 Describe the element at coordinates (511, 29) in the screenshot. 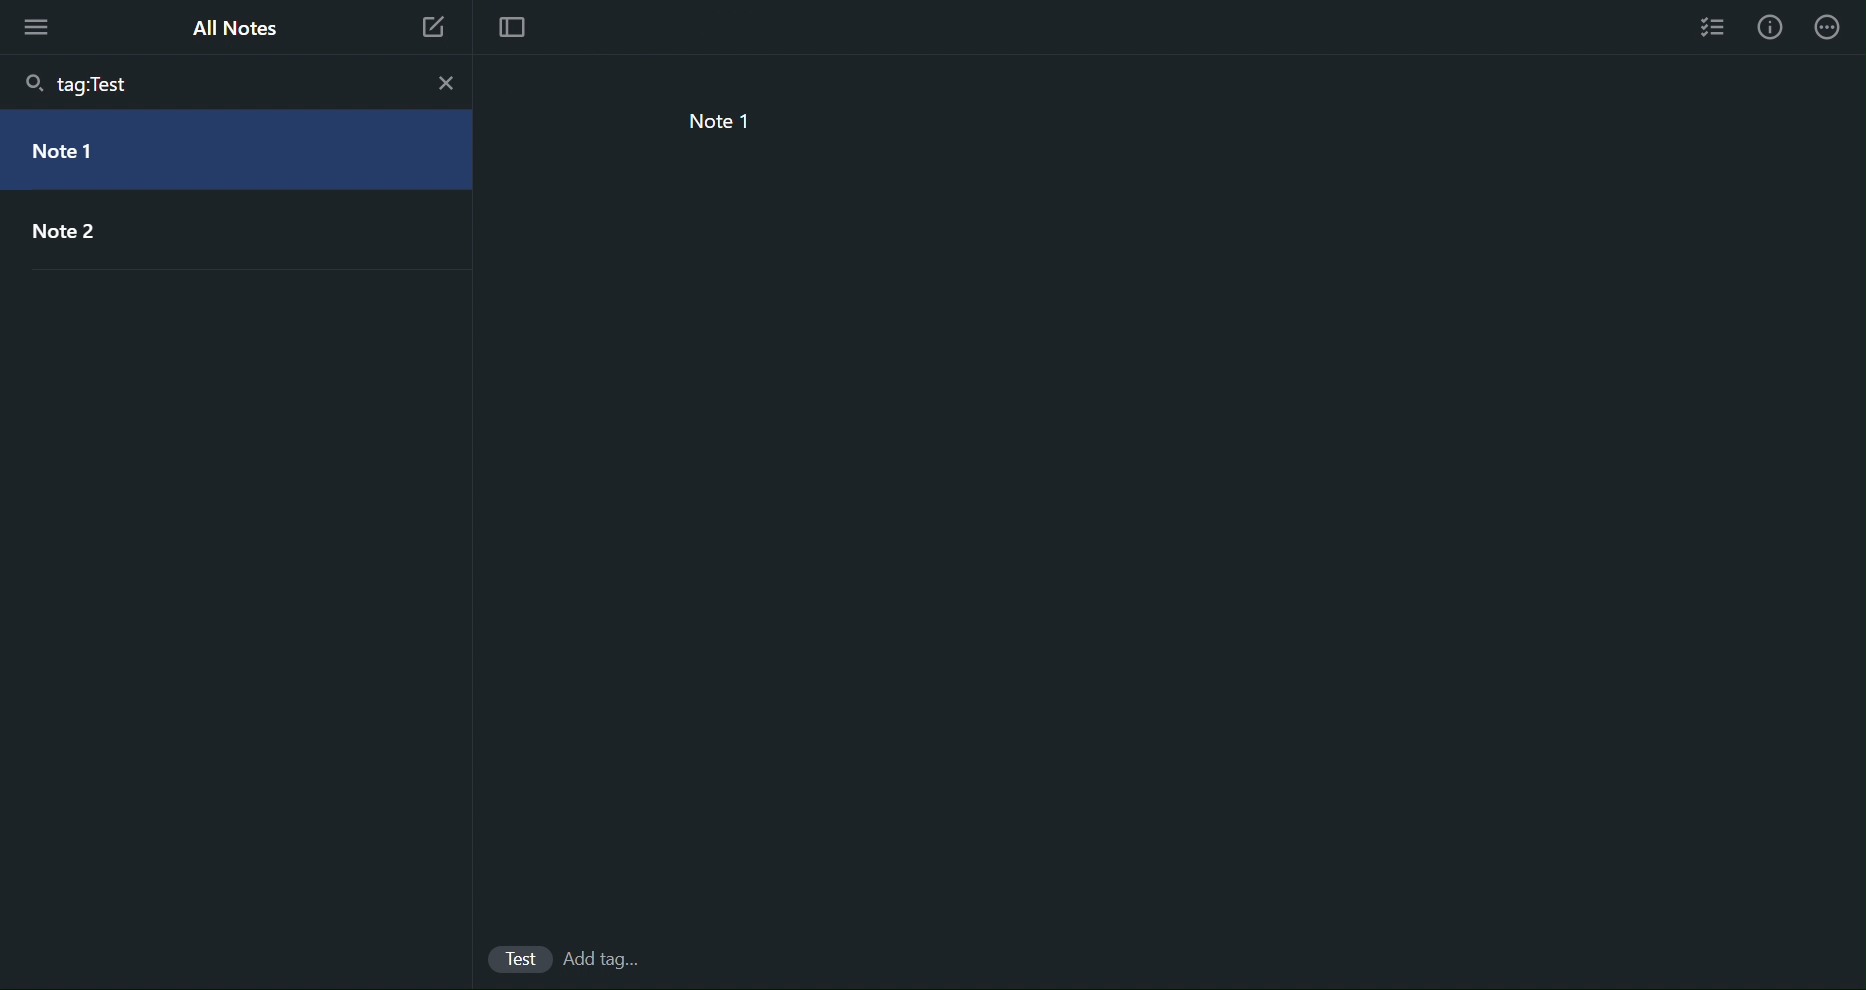

I see `Focus Mode` at that location.